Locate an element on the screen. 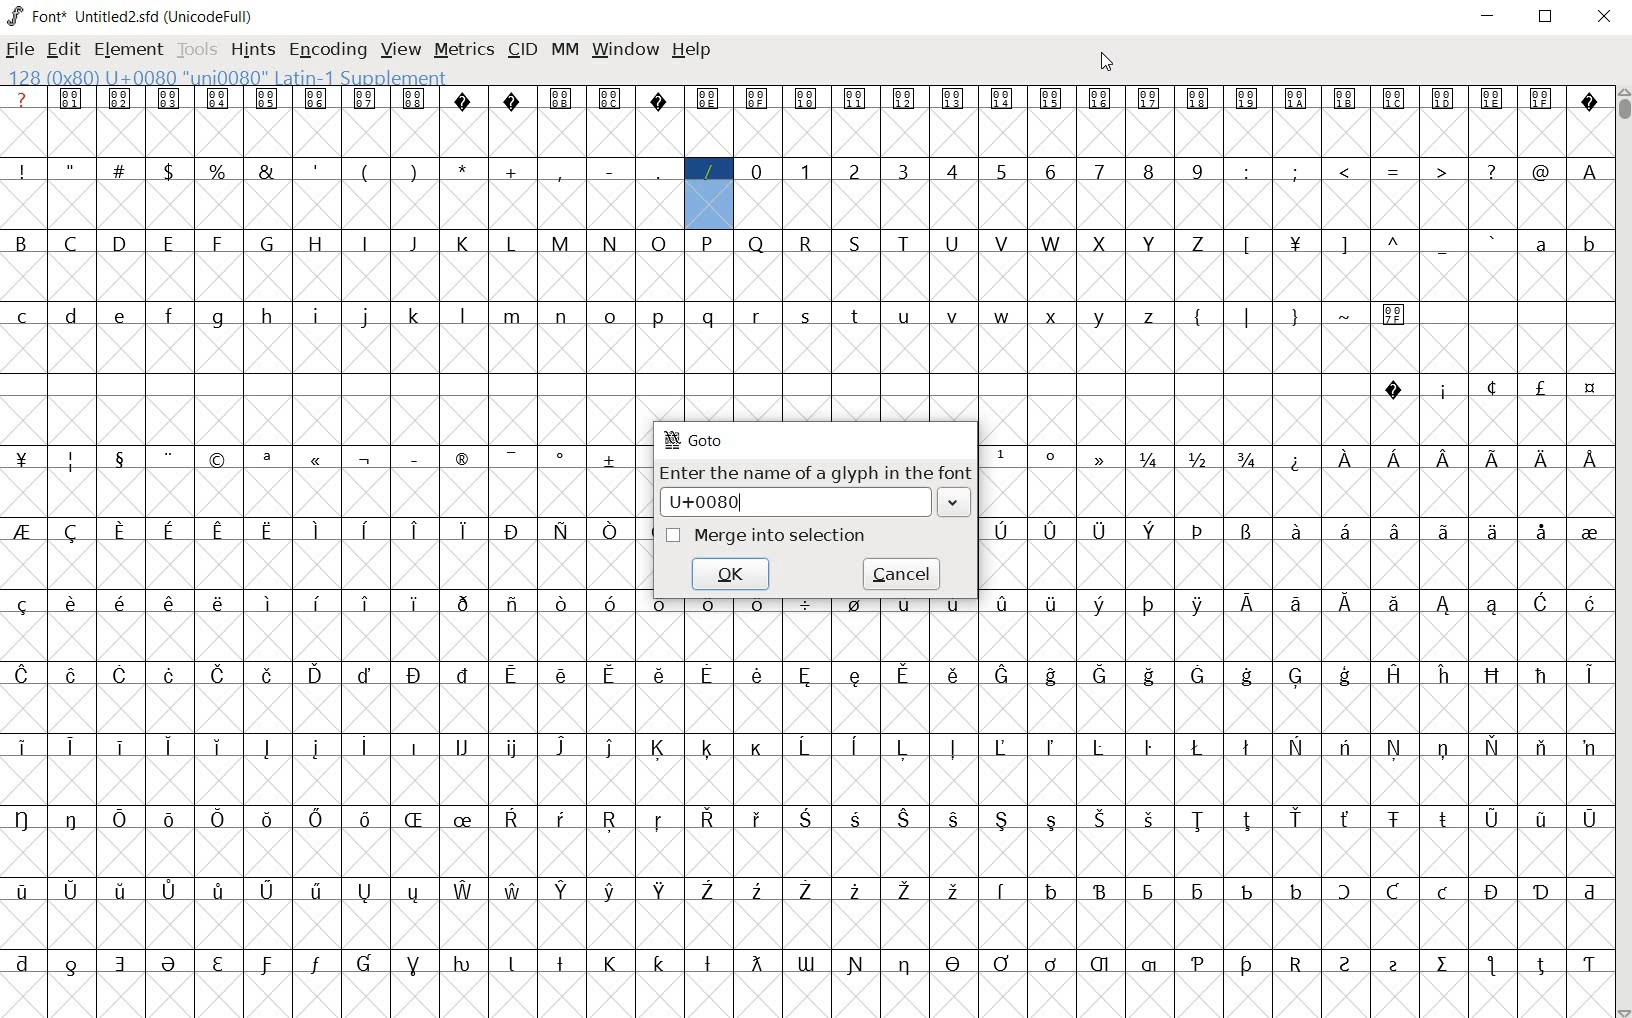  glyph is located at coordinates (1443, 750).